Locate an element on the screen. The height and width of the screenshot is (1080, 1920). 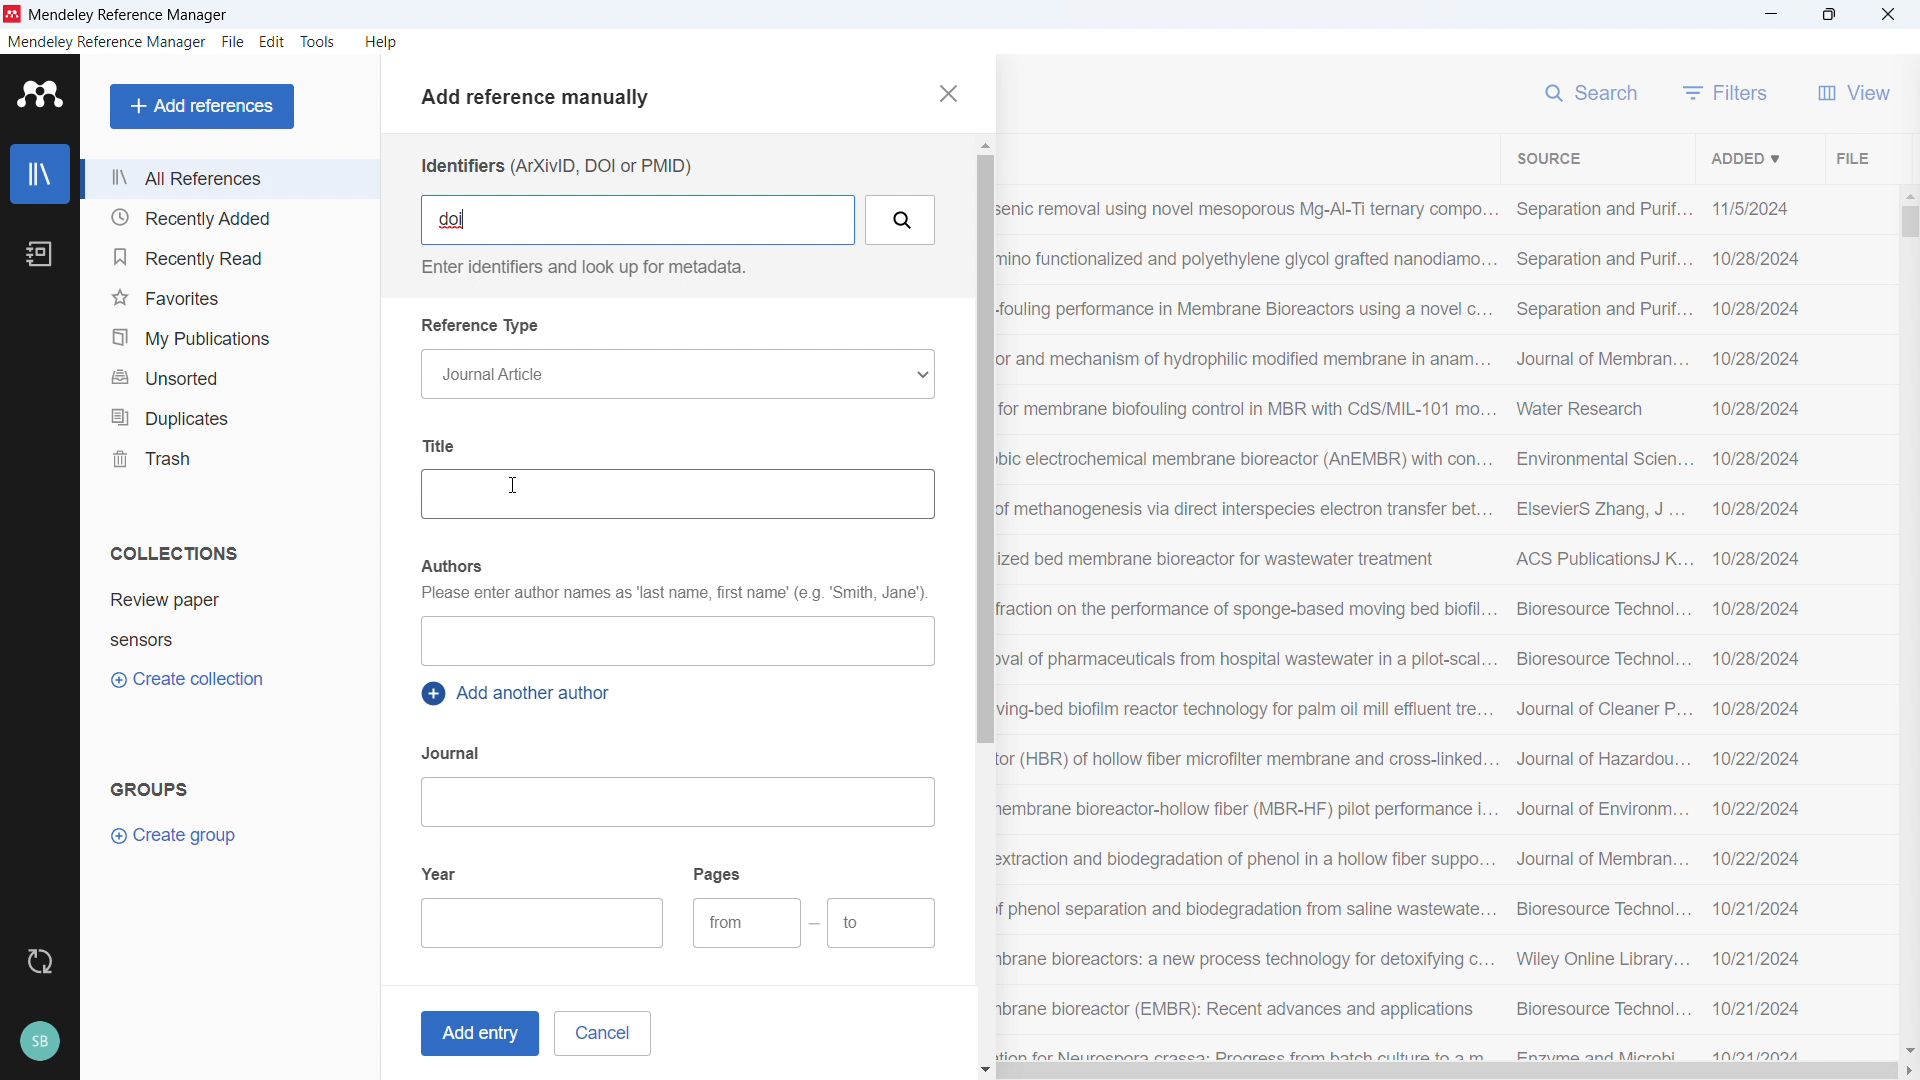
Edit  is located at coordinates (273, 42).